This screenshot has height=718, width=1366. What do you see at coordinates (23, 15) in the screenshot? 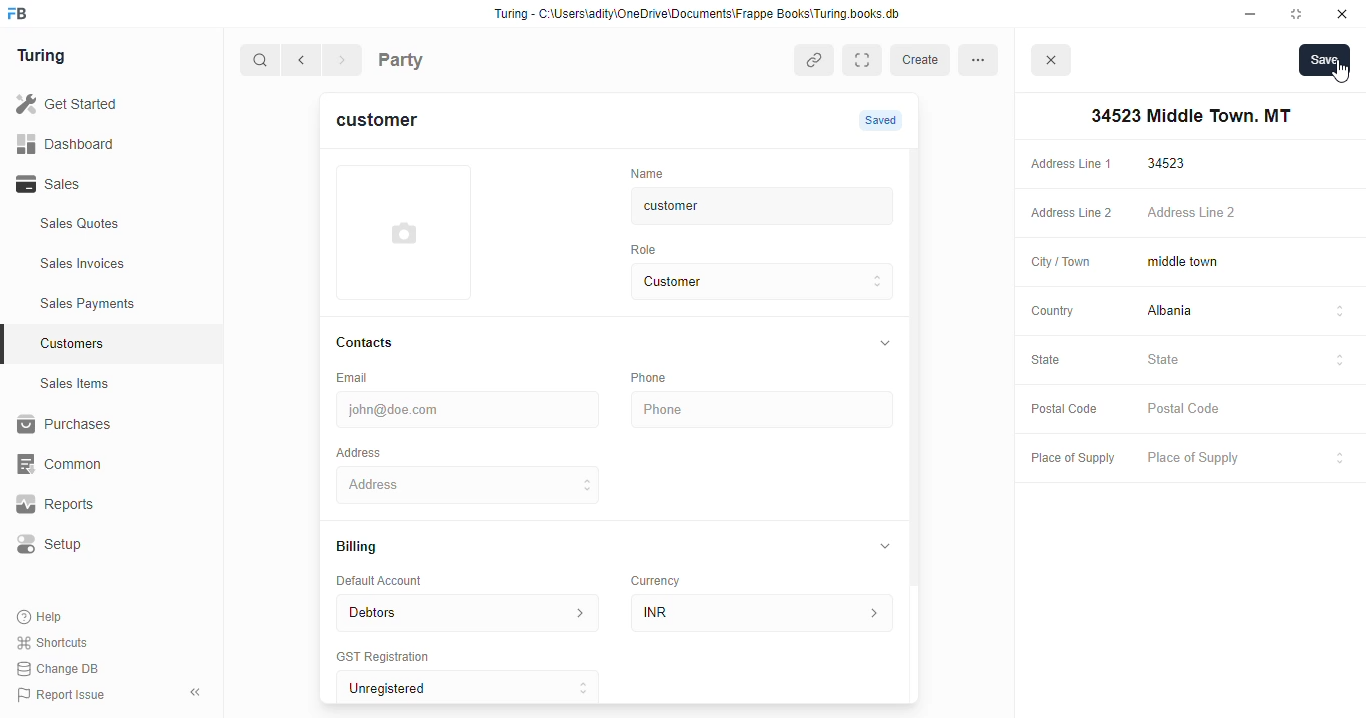
I see `frappebooks logo` at bounding box center [23, 15].